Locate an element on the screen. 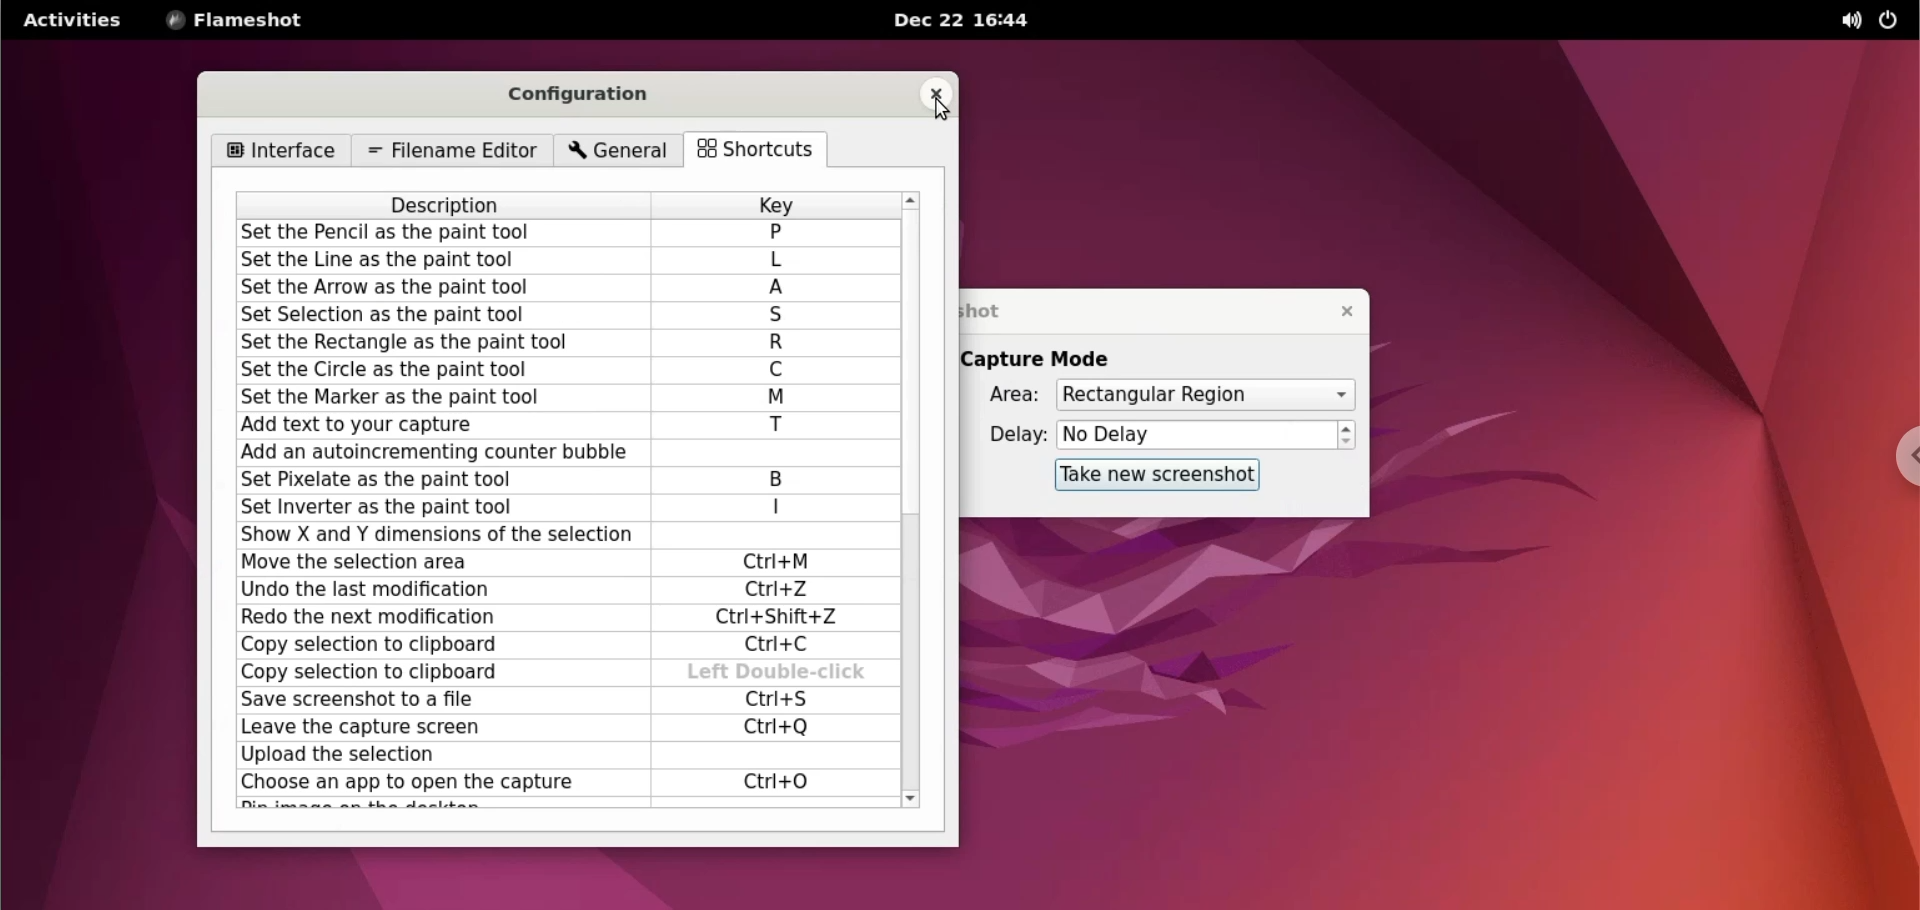 The height and width of the screenshot is (910, 1920). close is located at coordinates (934, 93).